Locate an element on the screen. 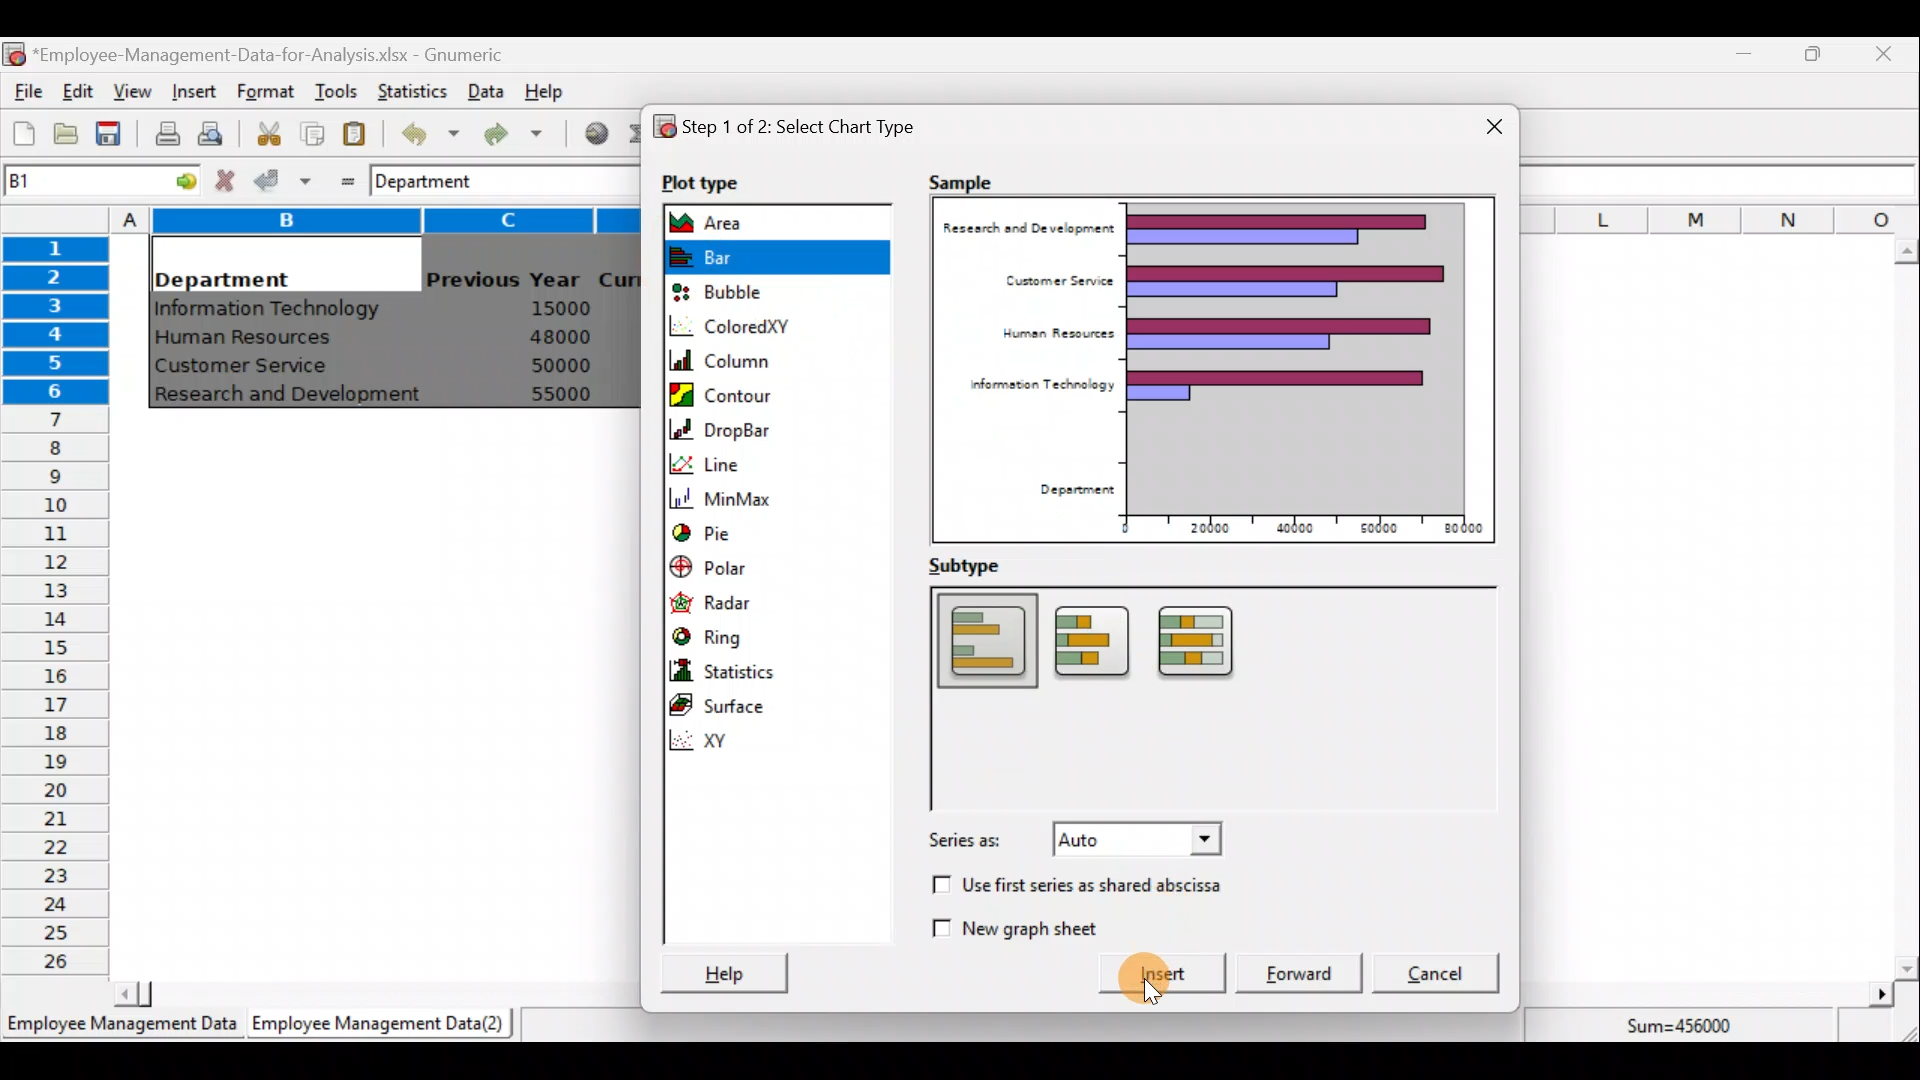  Save the current workbook is located at coordinates (115, 137).